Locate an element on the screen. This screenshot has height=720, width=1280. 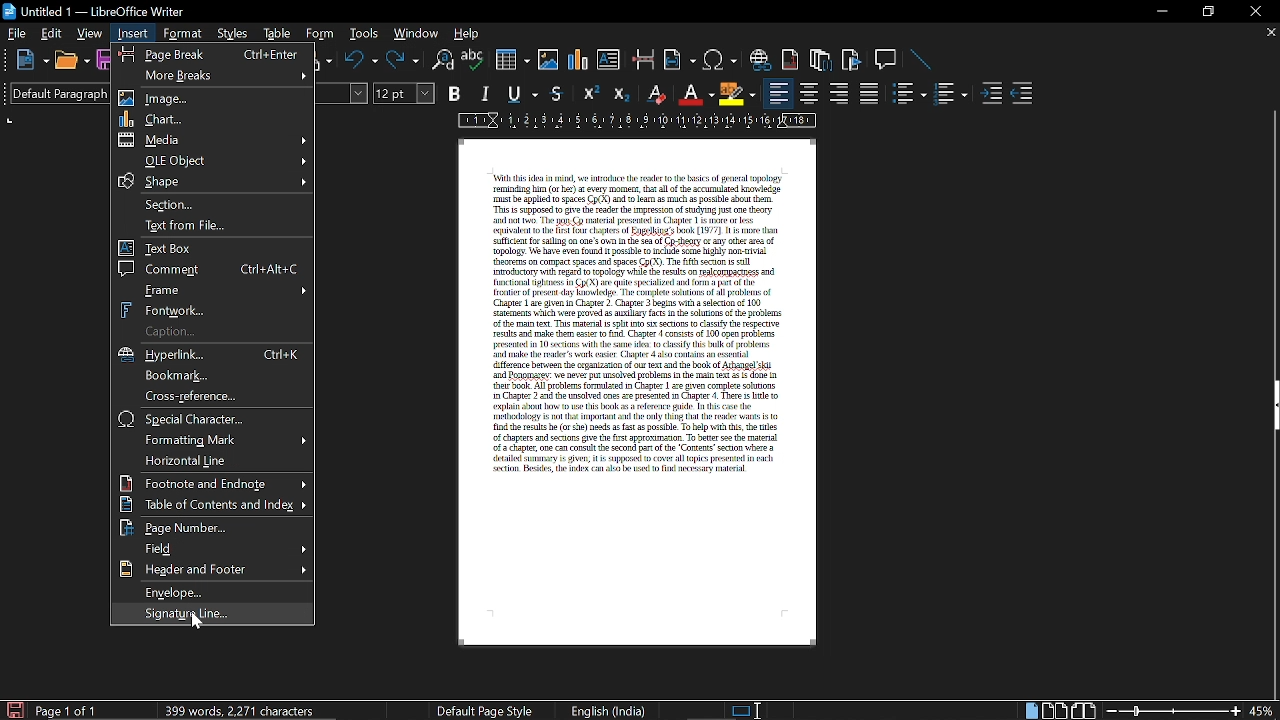
highlight is located at coordinates (737, 94).